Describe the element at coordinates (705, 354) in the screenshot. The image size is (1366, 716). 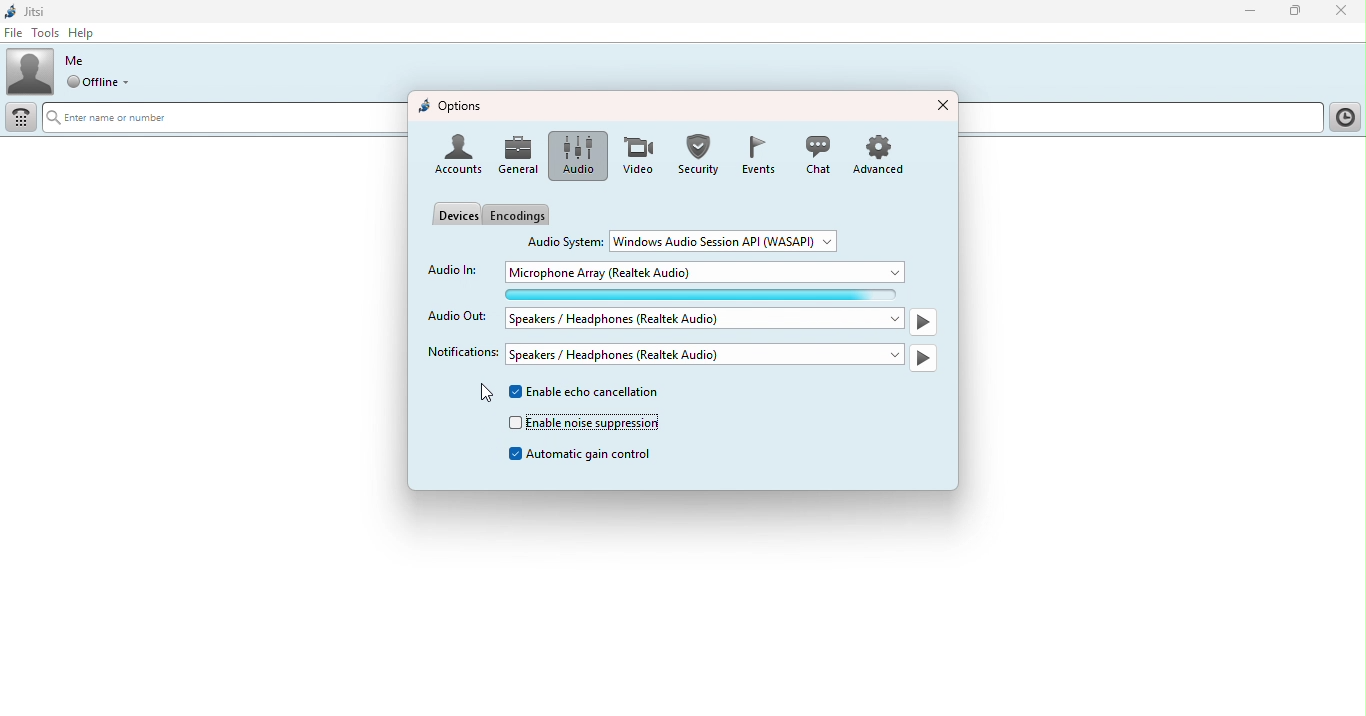
I see `Speakers/Headphones (Realtek Audio)` at that location.